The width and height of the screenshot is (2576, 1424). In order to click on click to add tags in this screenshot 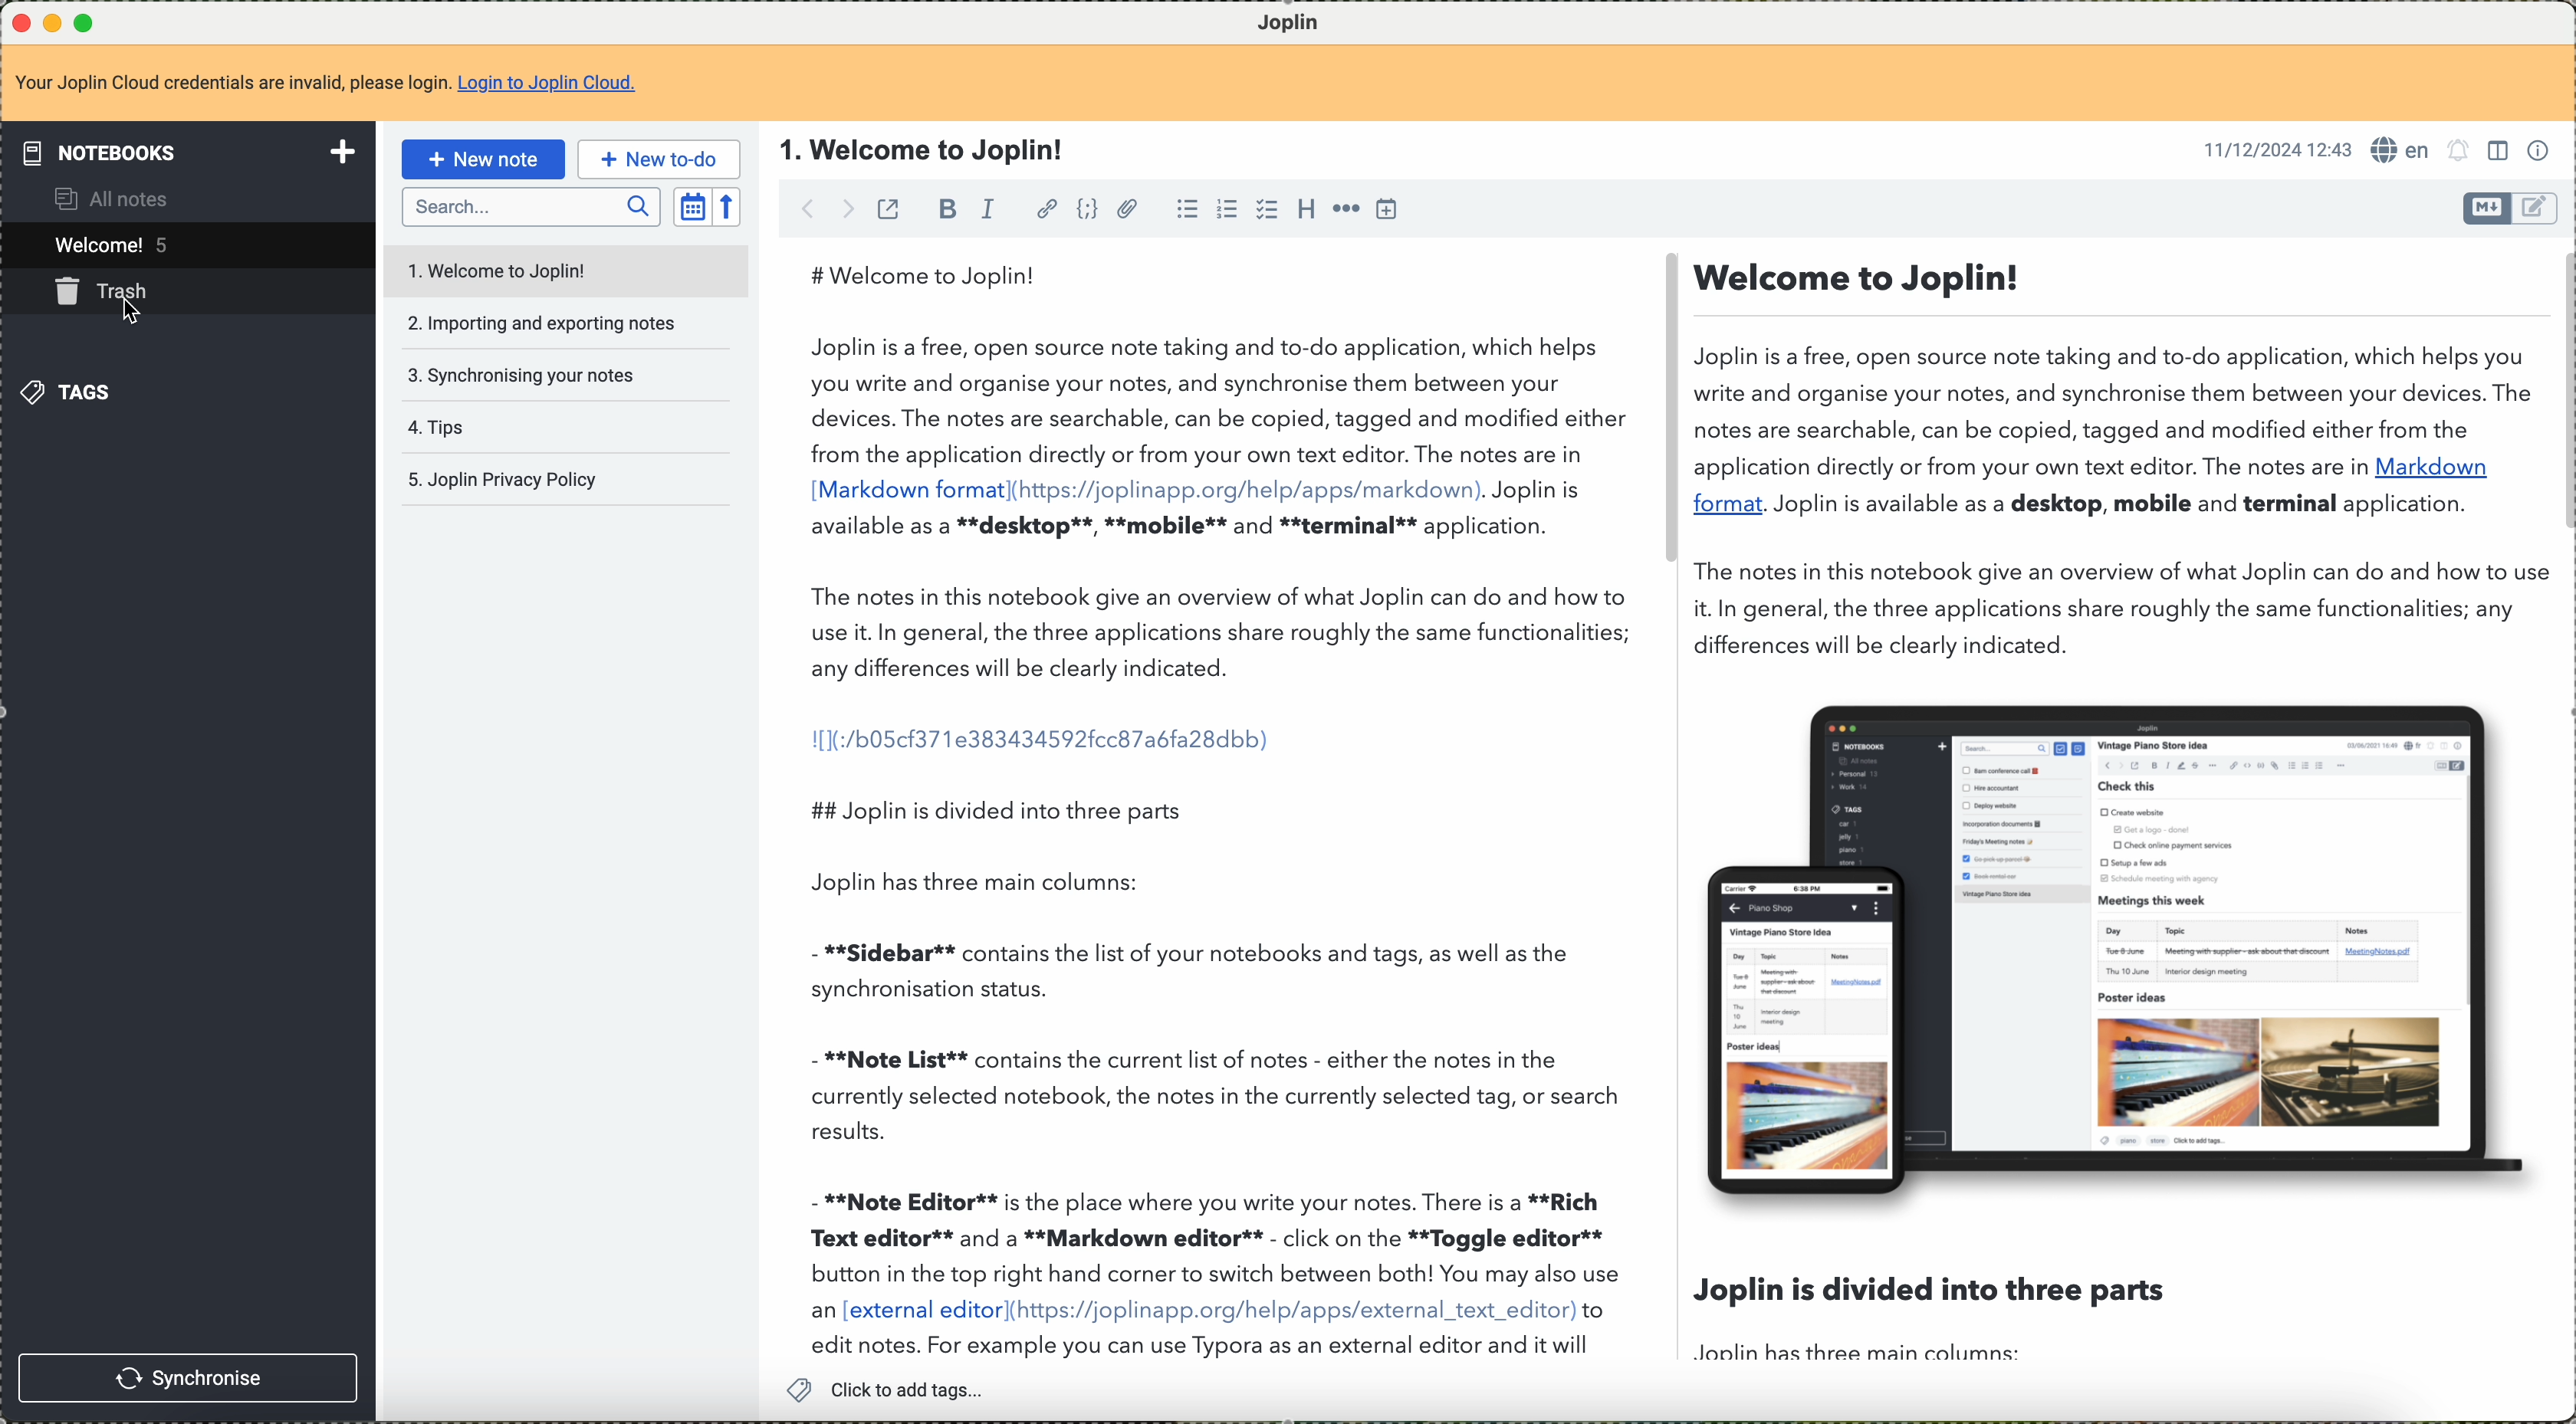, I will do `click(889, 1390)`.